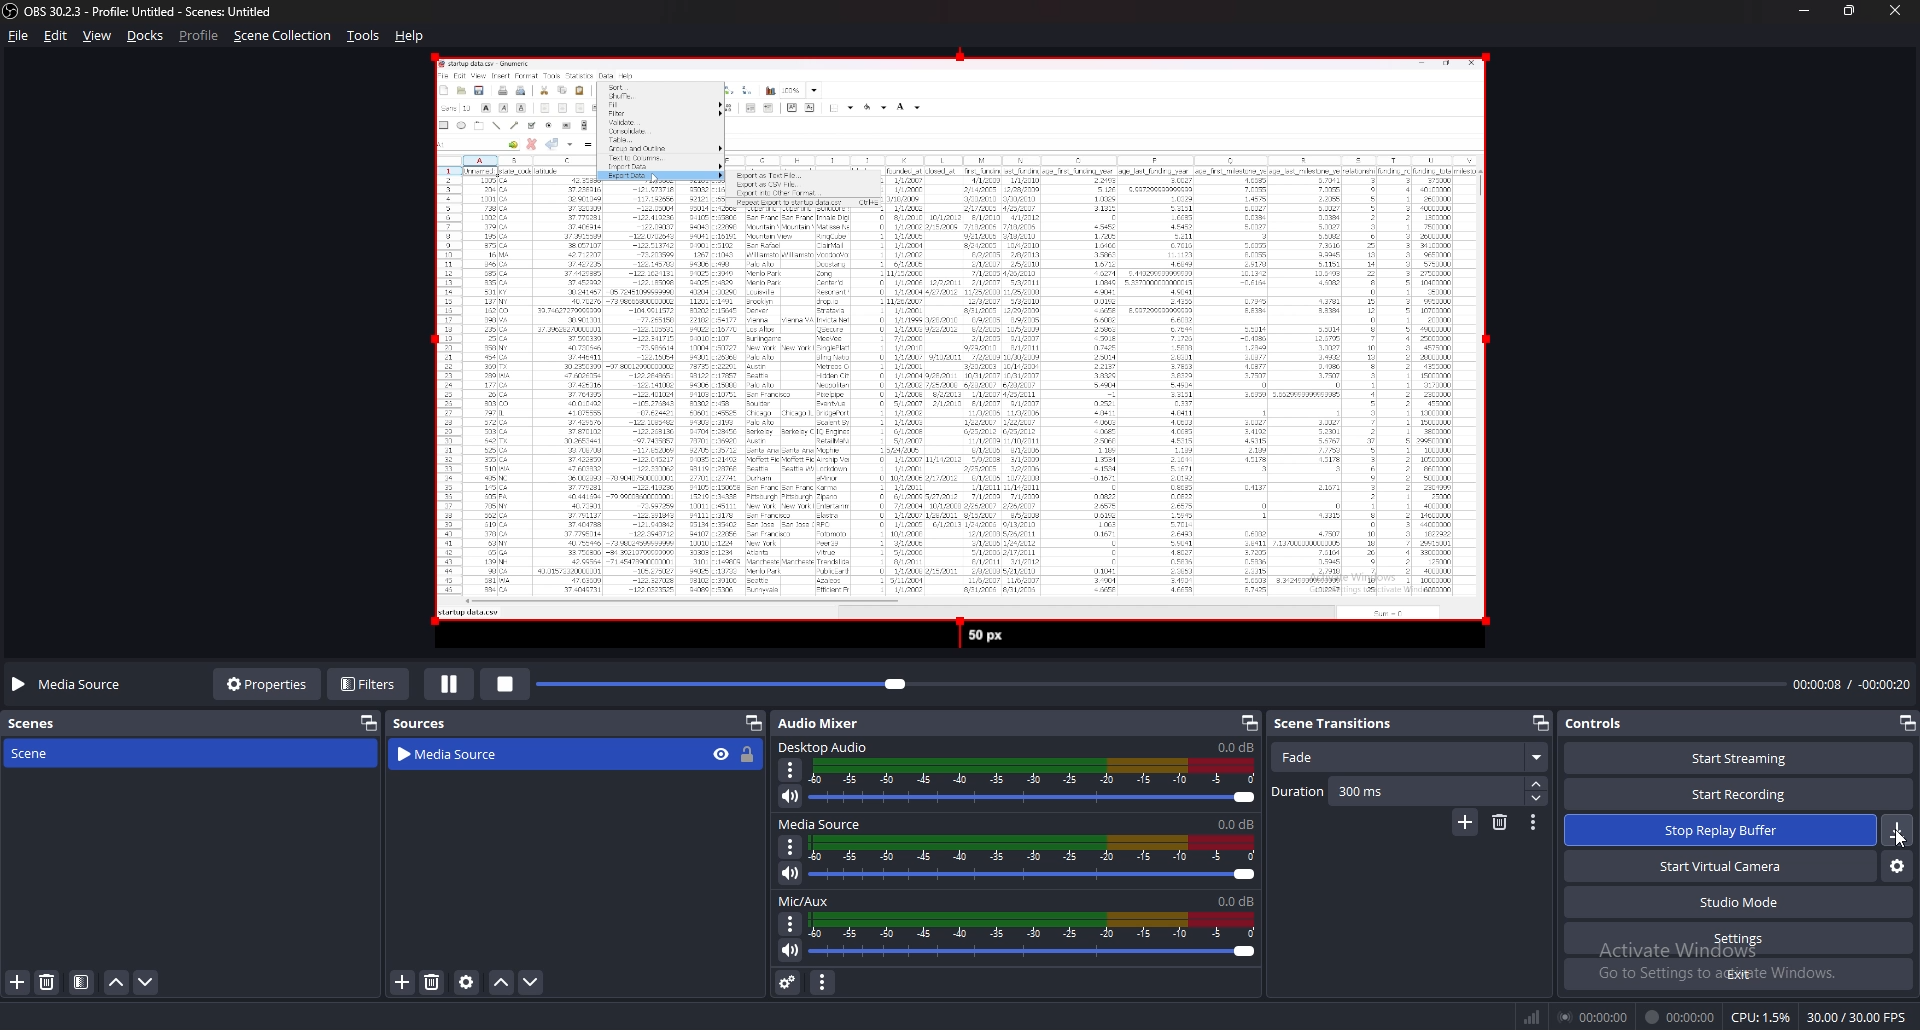 Image resolution: width=1920 pixels, height=1030 pixels. Describe the element at coordinates (531, 982) in the screenshot. I see `move source down` at that location.